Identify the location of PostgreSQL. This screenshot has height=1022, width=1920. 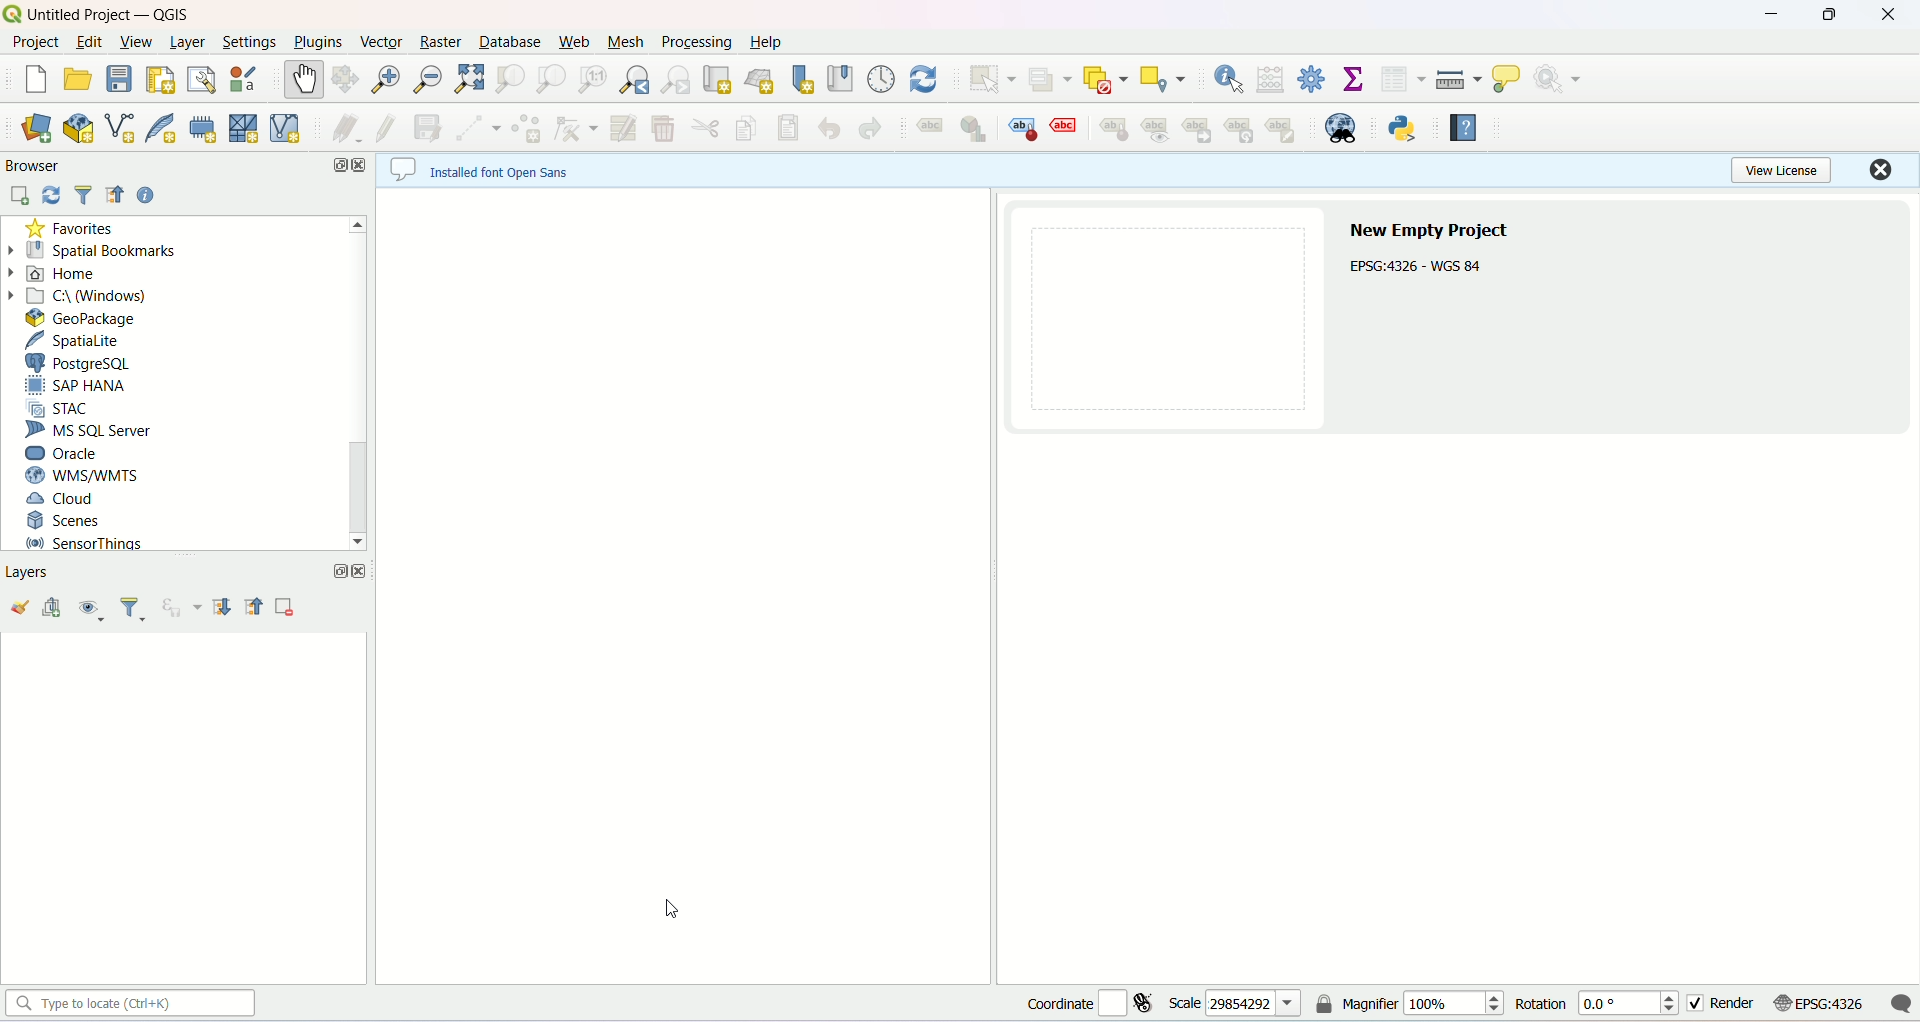
(83, 362).